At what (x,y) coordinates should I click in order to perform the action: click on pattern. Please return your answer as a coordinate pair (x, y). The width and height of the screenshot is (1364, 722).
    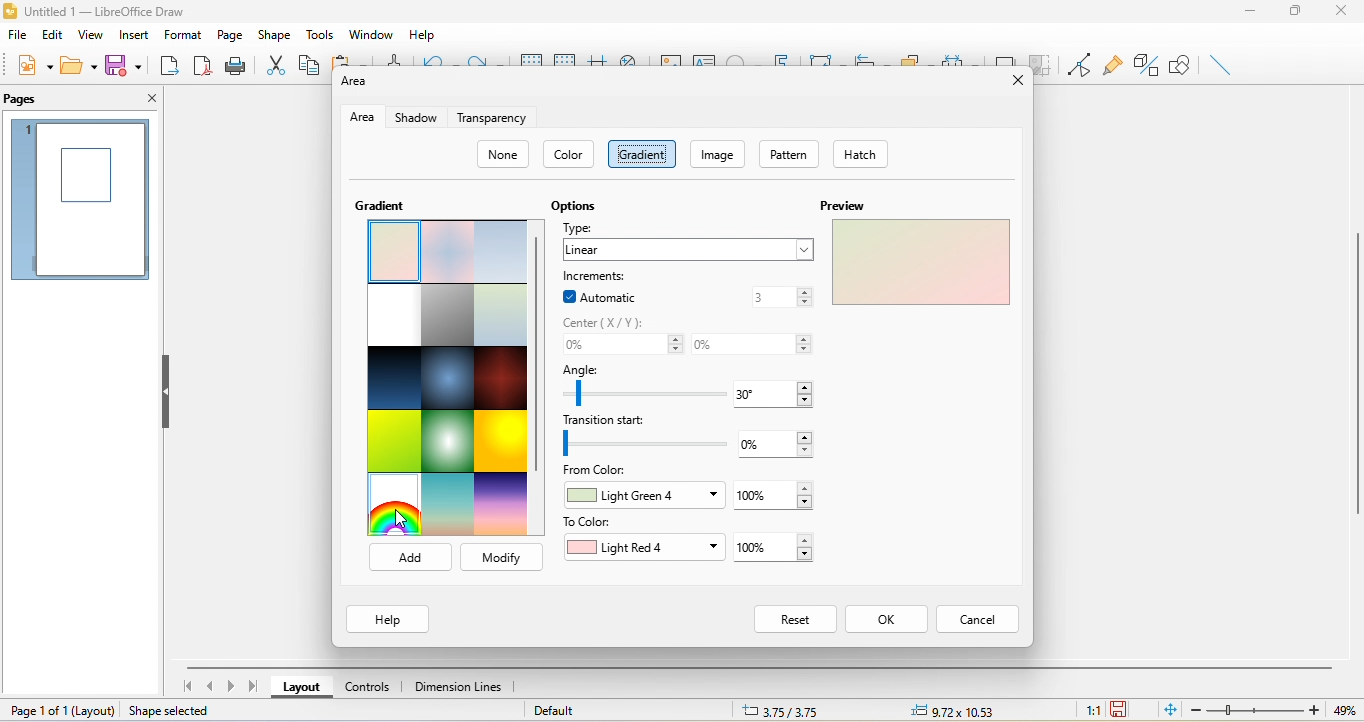
    Looking at the image, I should click on (790, 153).